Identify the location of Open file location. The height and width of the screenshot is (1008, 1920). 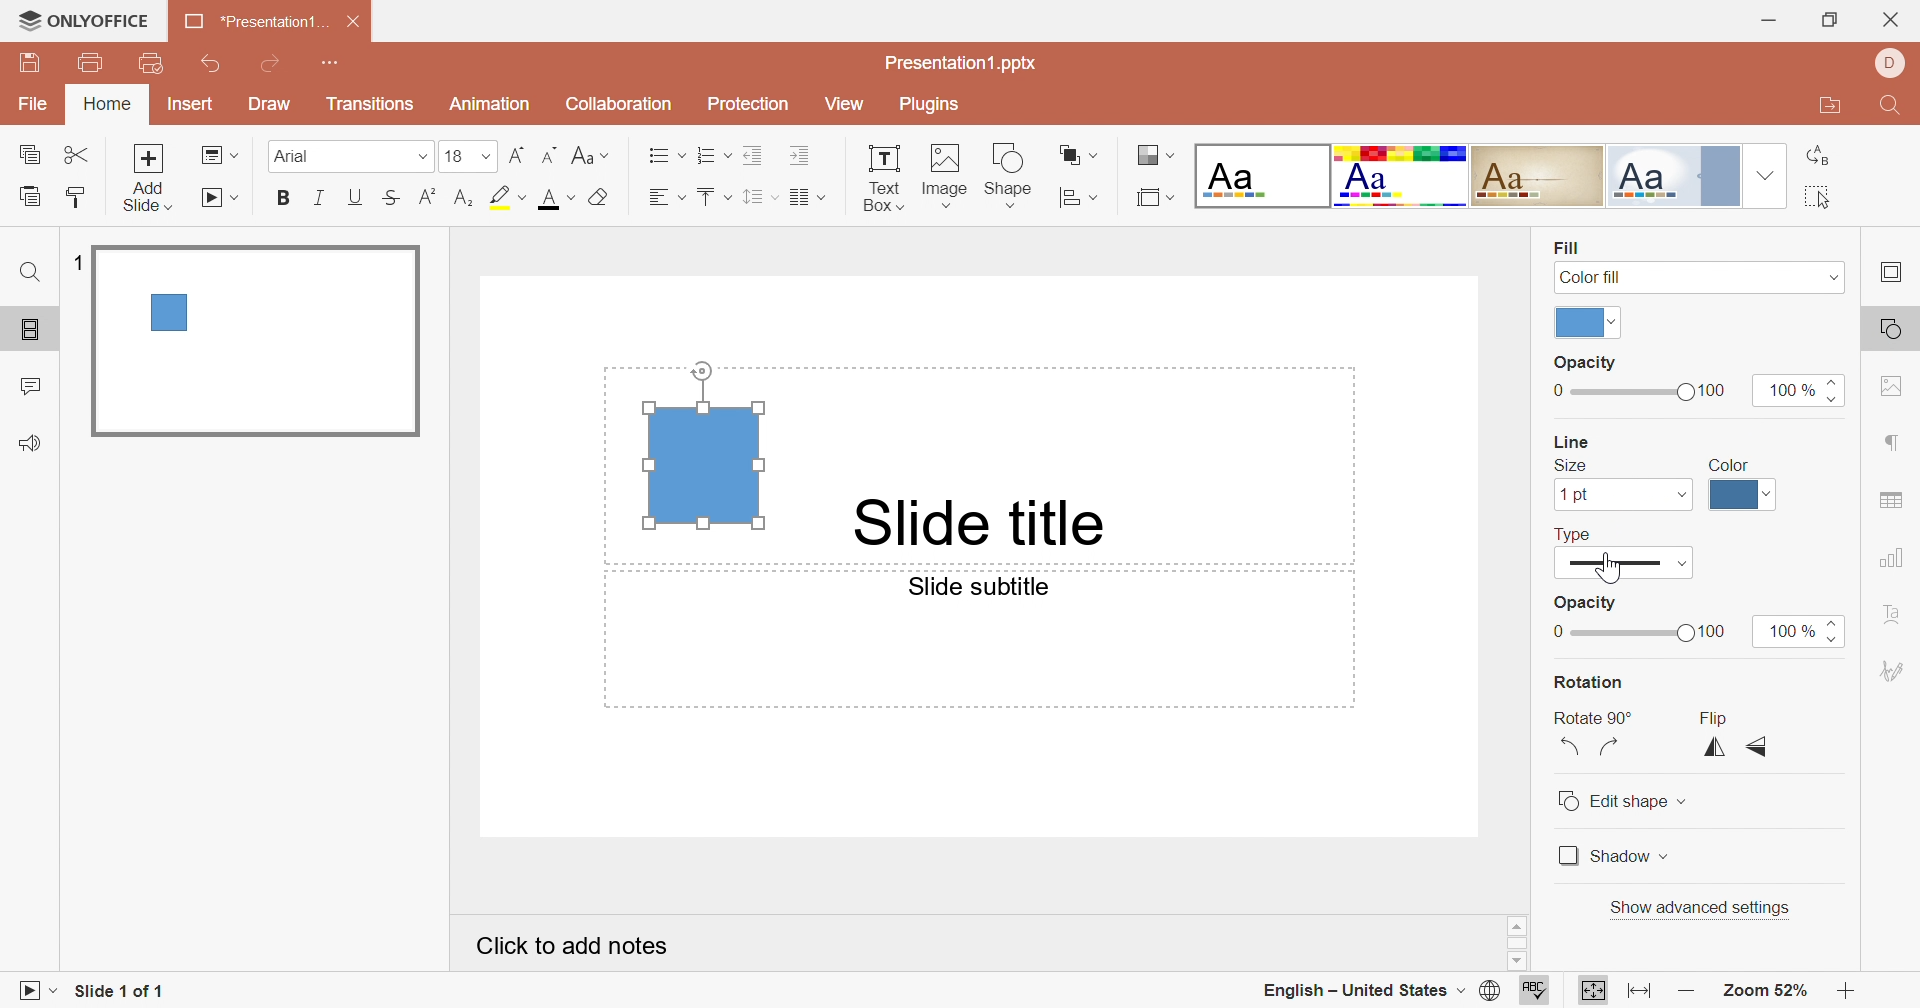
(1834, 108).